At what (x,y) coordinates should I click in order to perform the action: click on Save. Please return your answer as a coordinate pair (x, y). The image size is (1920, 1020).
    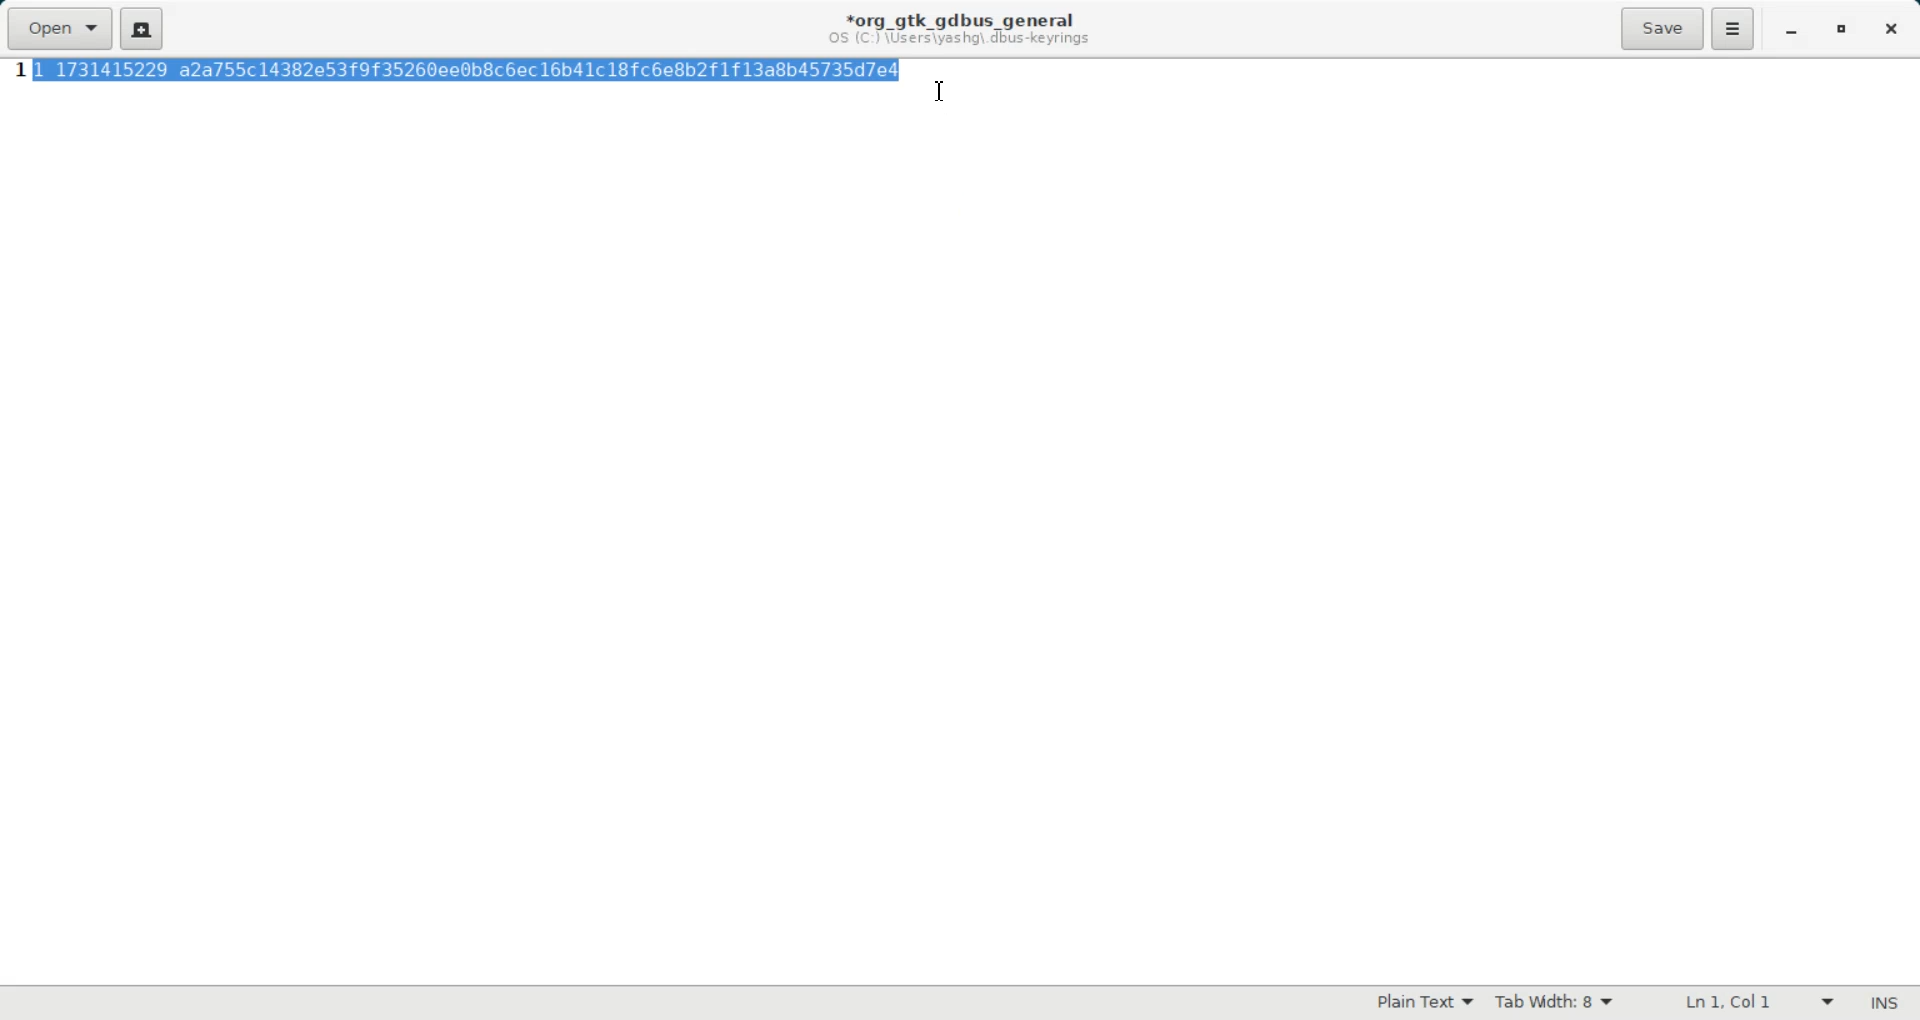
    Looking at the image, I should click on (1661, 28).